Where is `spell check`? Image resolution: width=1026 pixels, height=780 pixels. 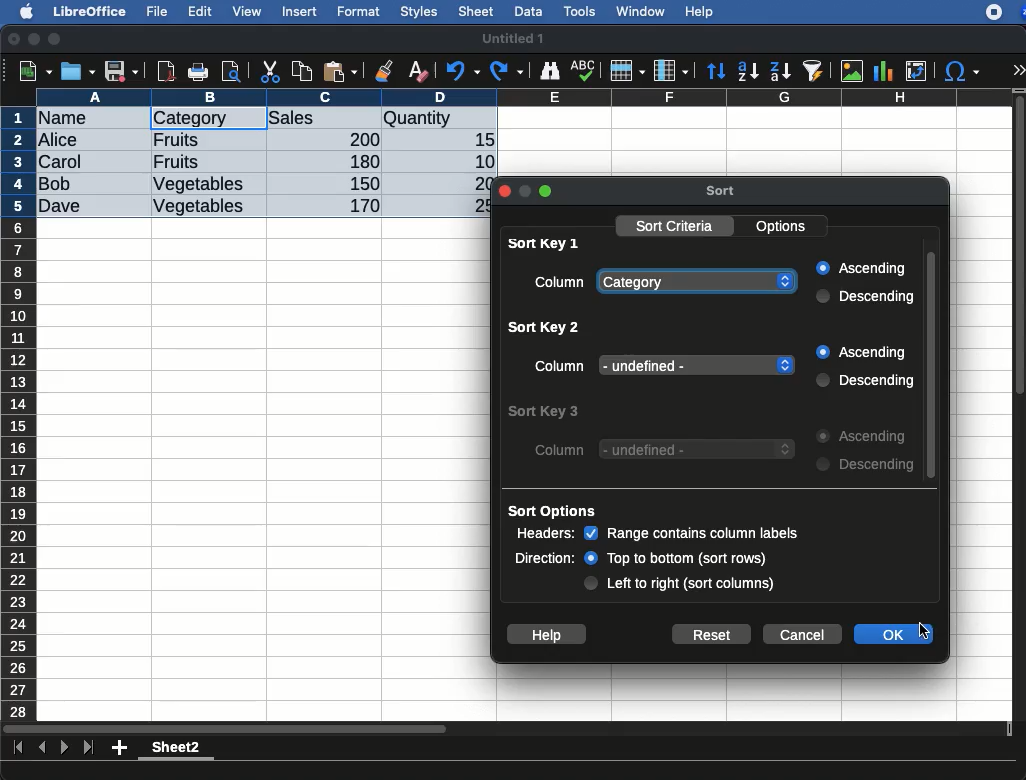 spell check is located at coordinates (586, 70).